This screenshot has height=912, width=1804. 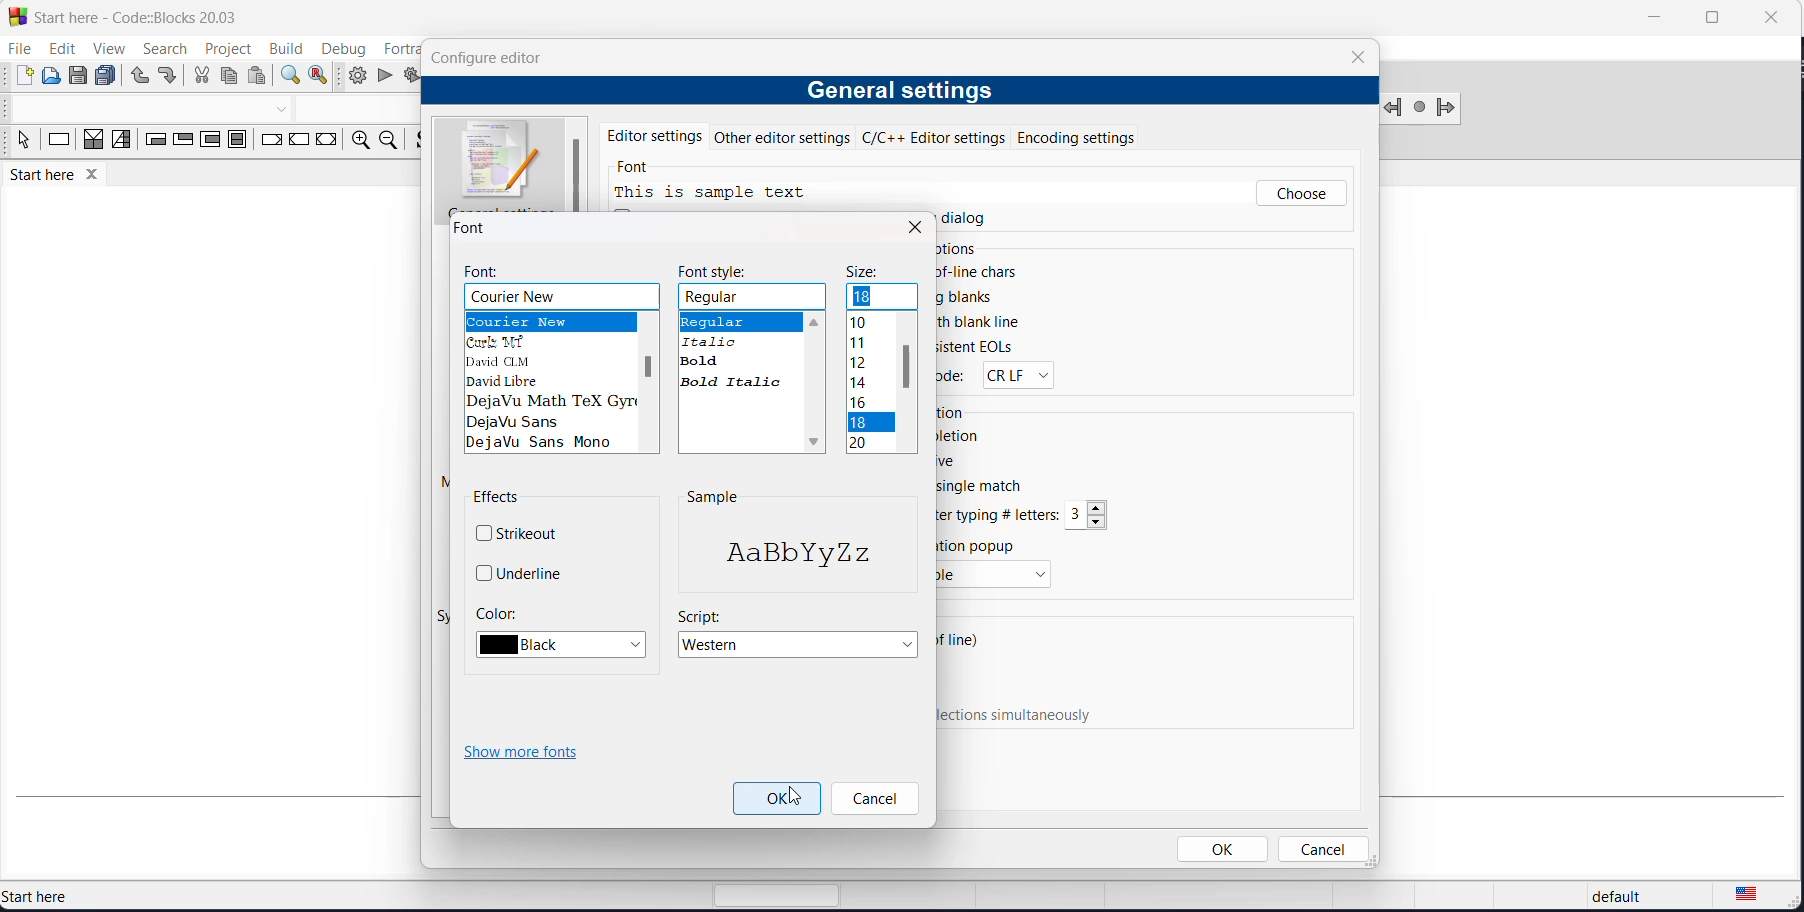 What do you see at coordinates (288, 76) in the screenshot?
I see `find` at bounding box center [288, 76].